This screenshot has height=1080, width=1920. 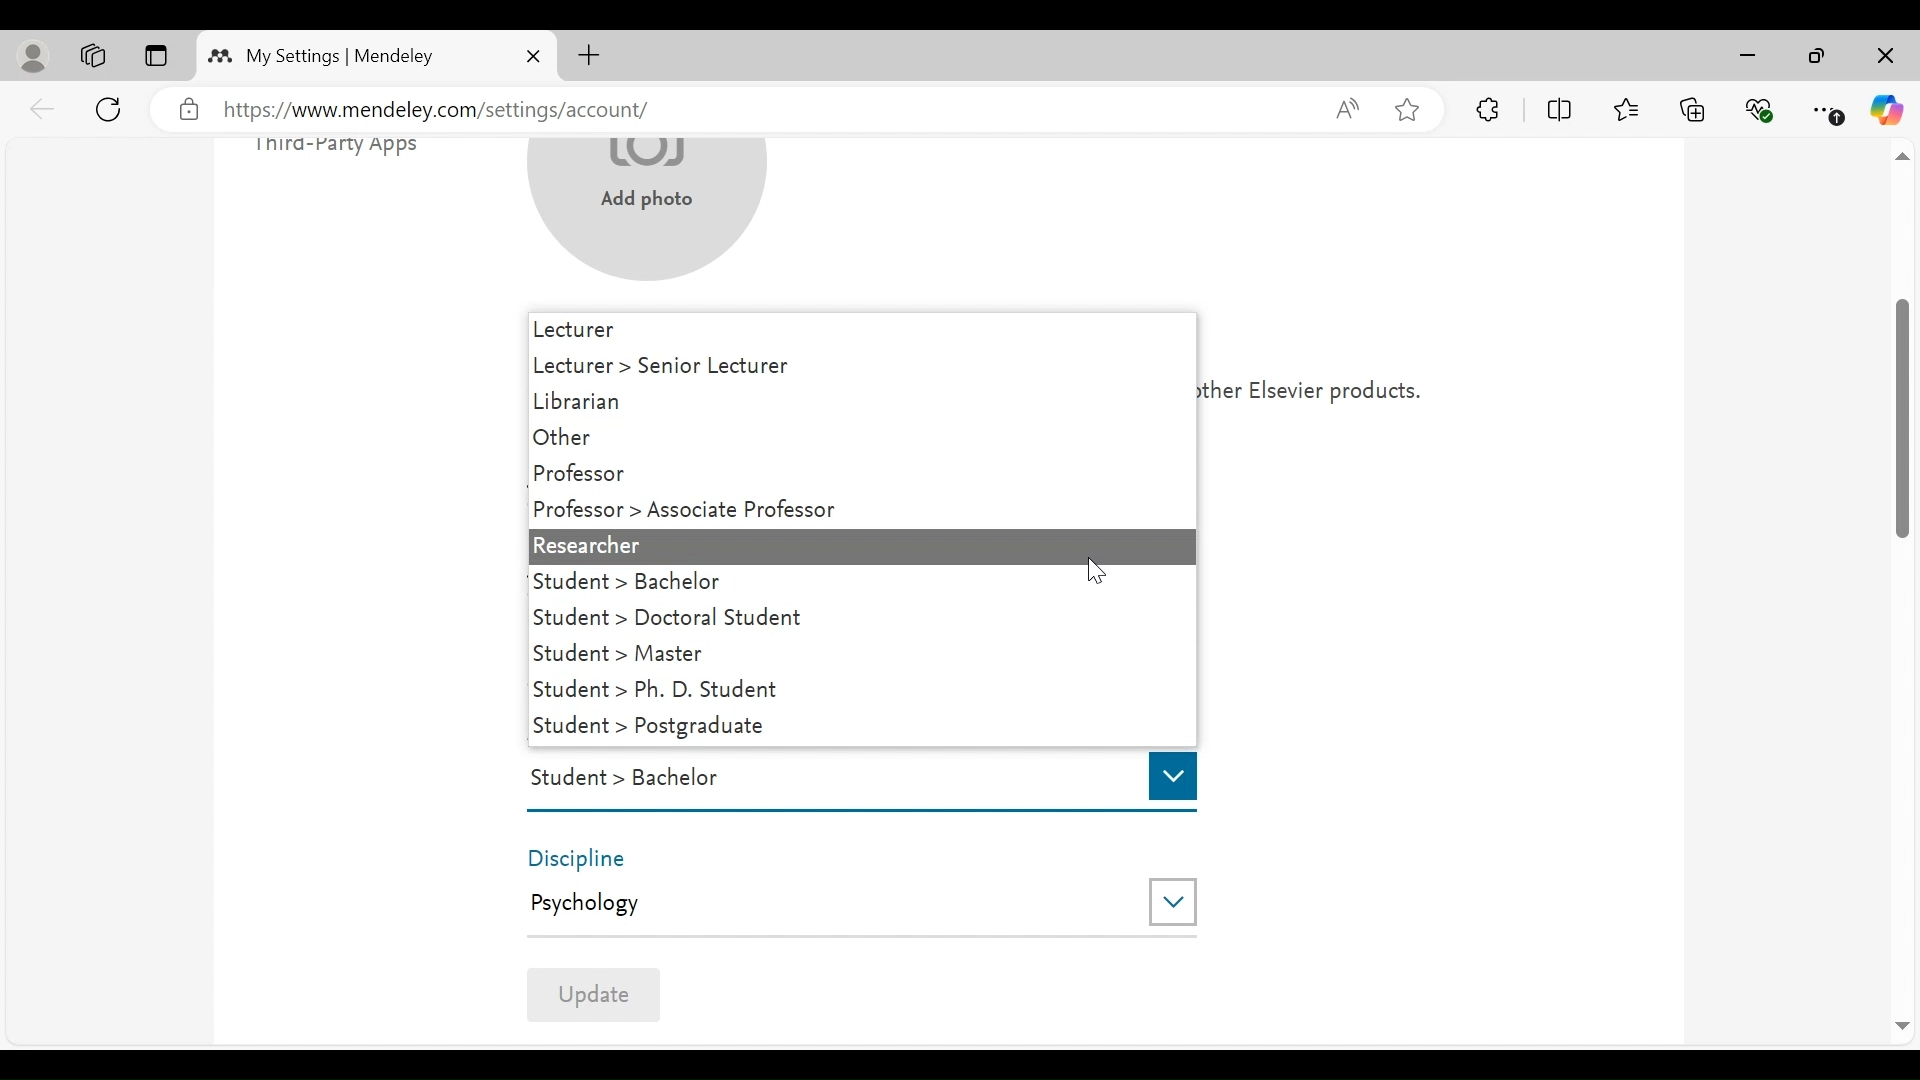 I want to click on Close, so click(x=1883, y=57).